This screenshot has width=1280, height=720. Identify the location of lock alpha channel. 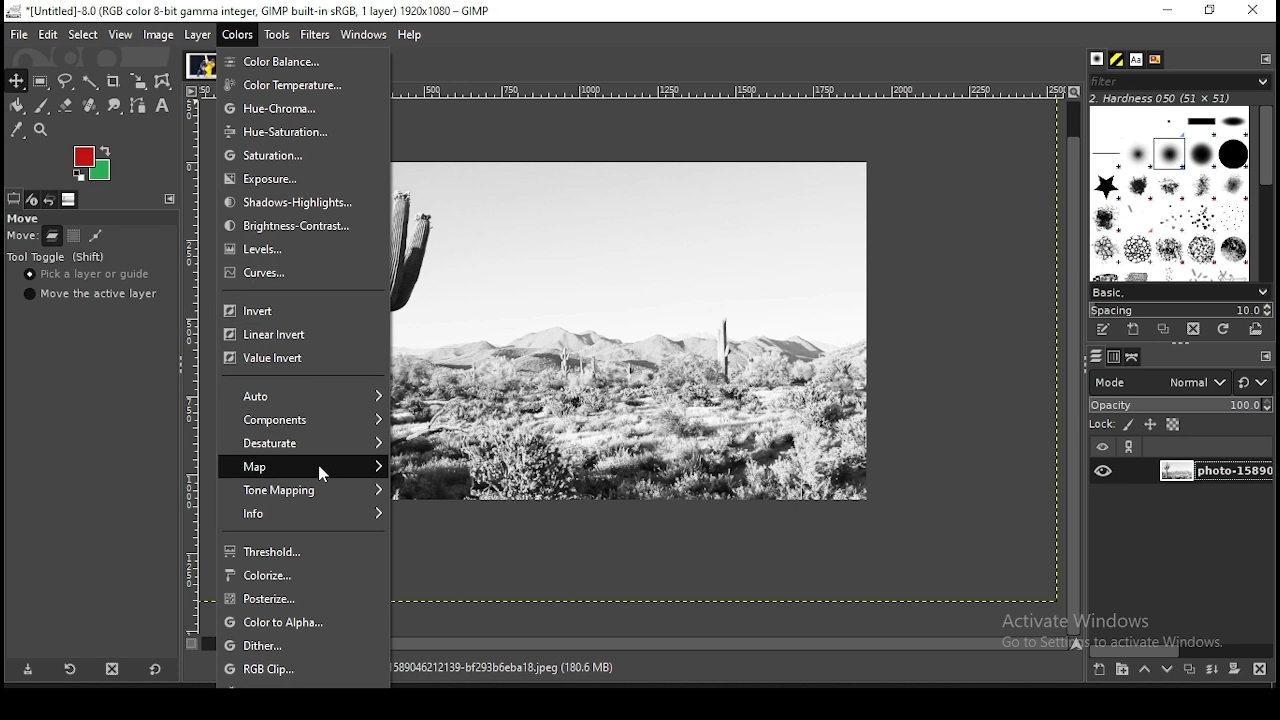
(1174, 424).